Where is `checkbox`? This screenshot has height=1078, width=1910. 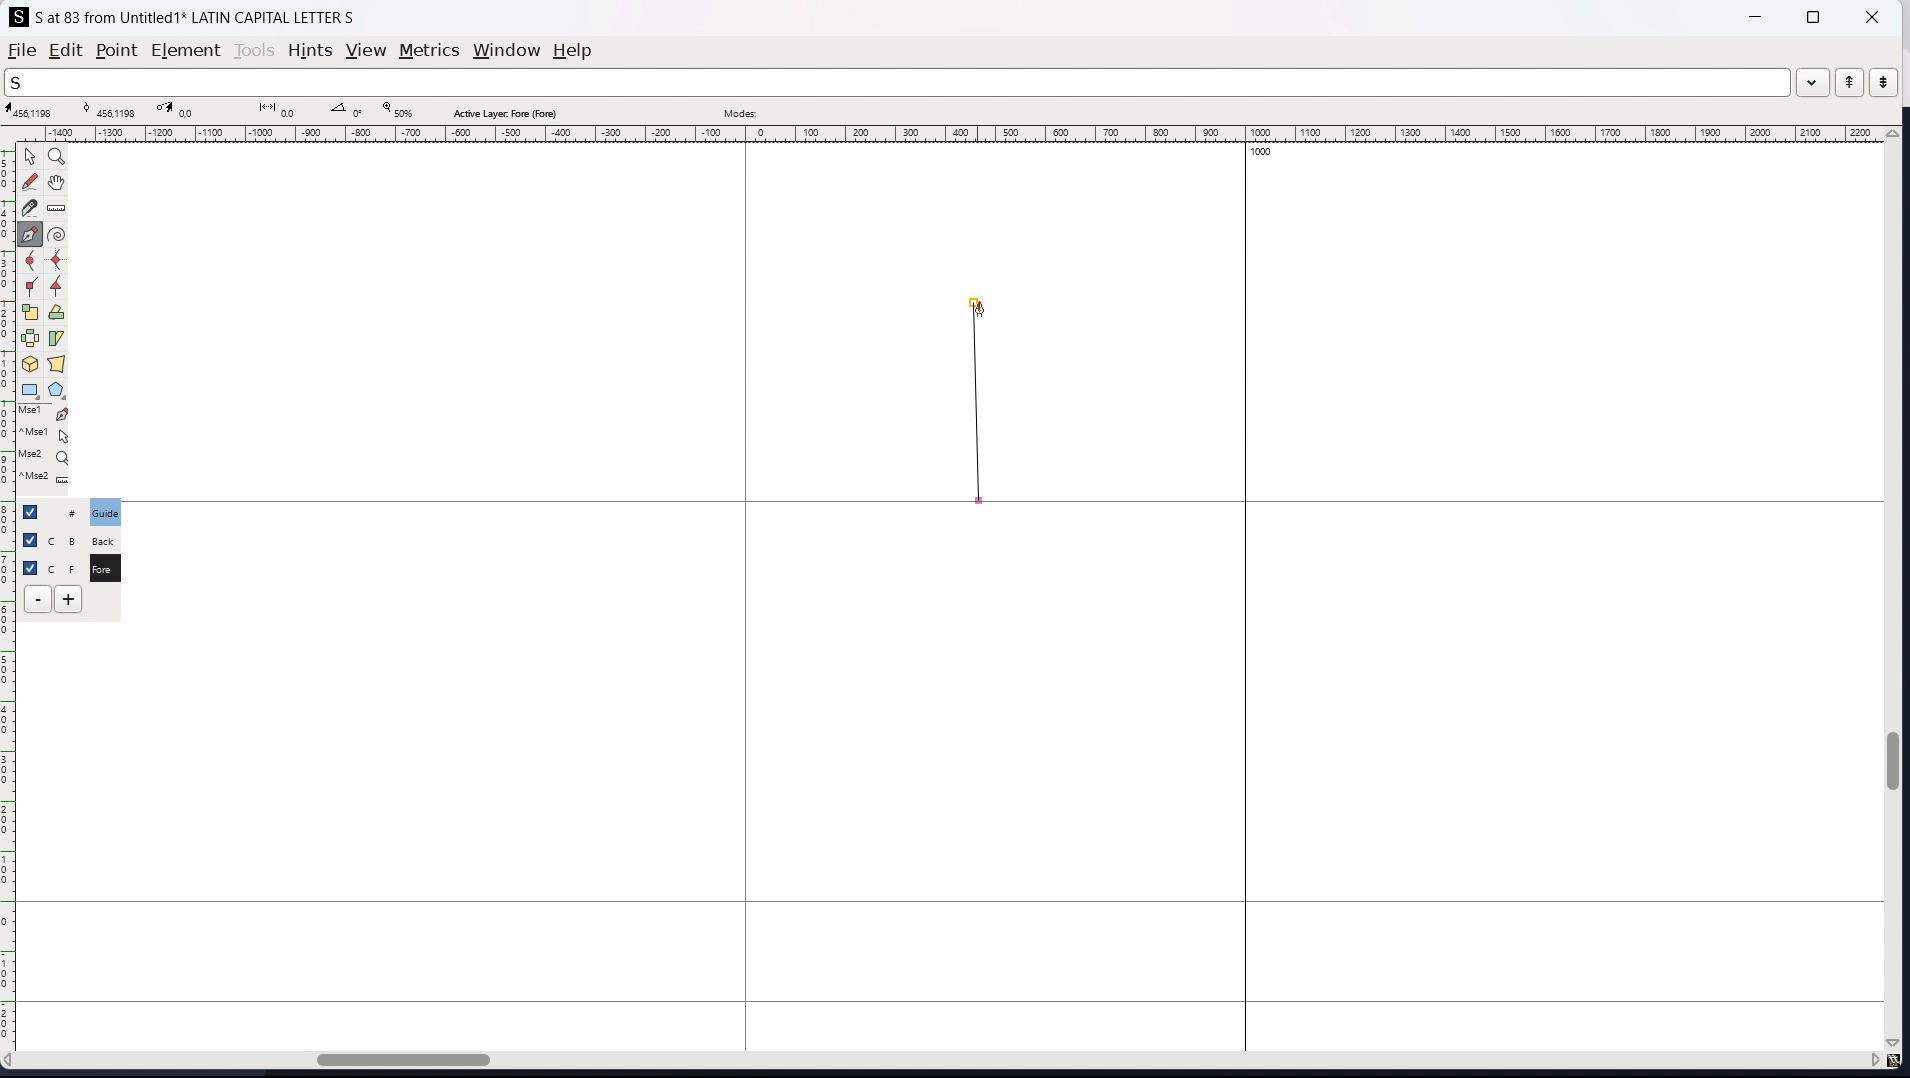
checkbox is located at coordinates (36, 511).